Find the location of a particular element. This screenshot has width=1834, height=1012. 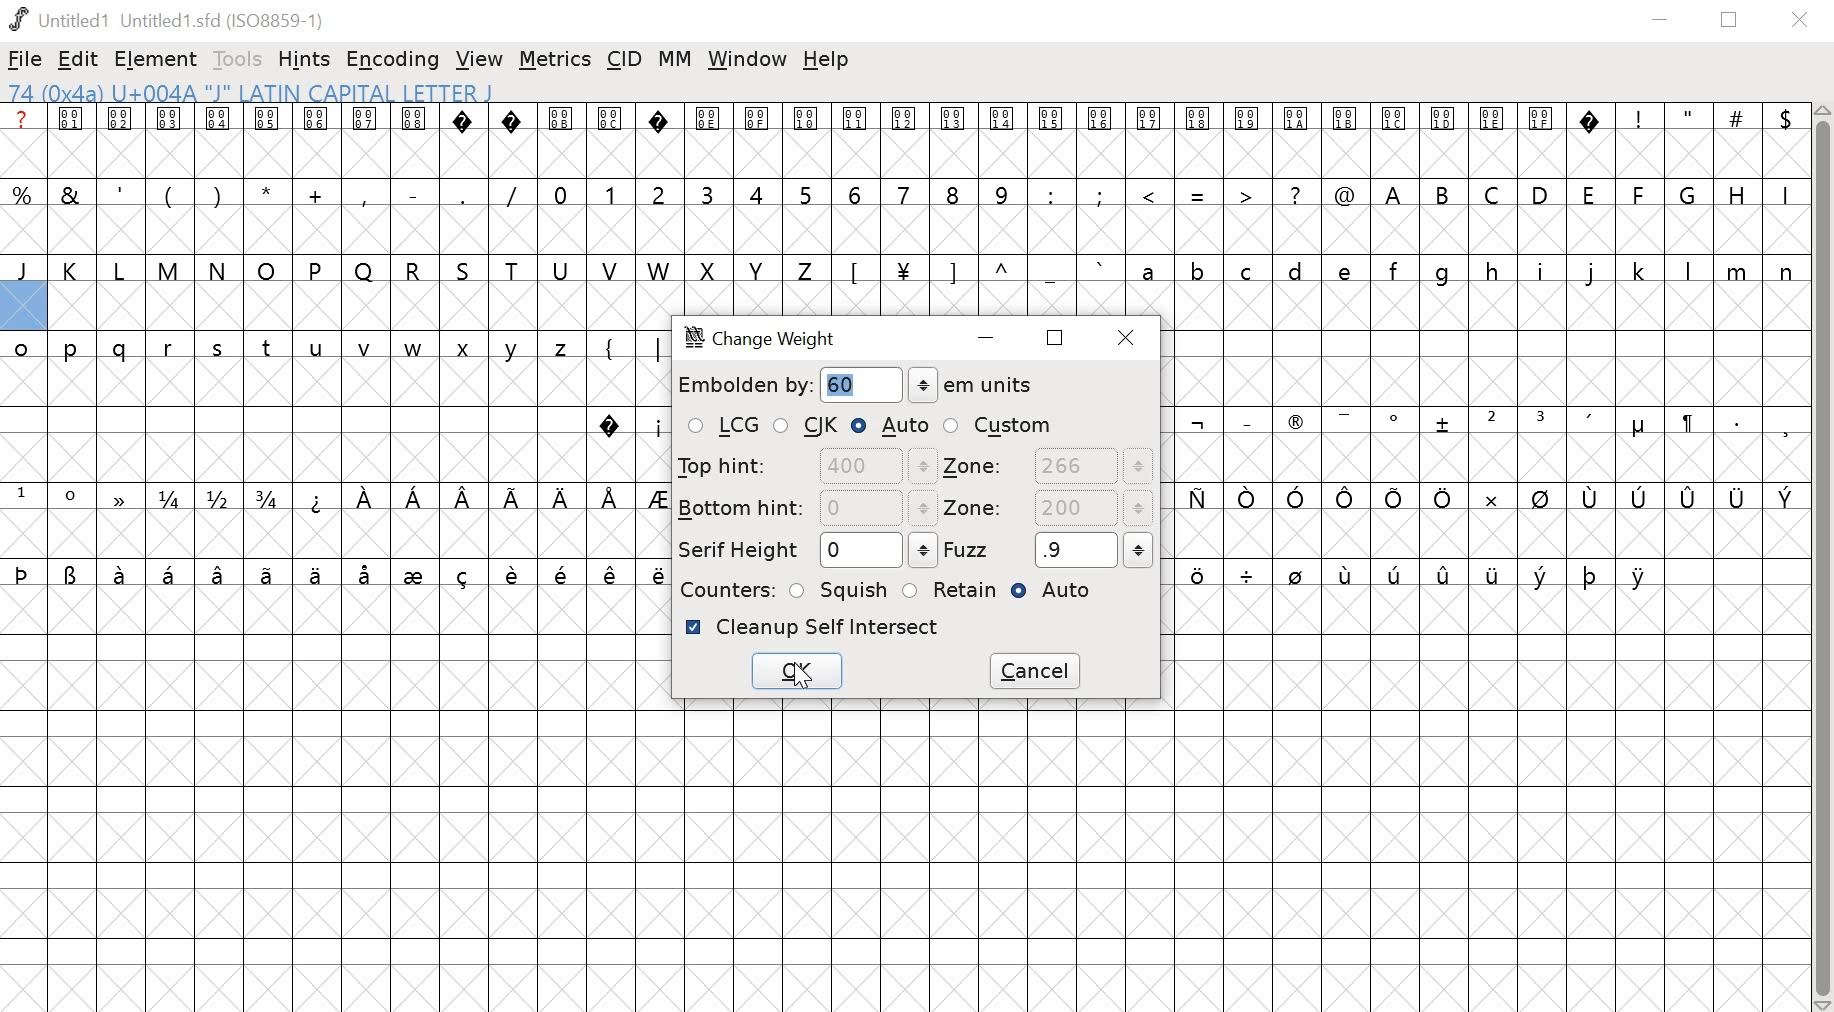

Cursor is located at coordinates (803, 674).